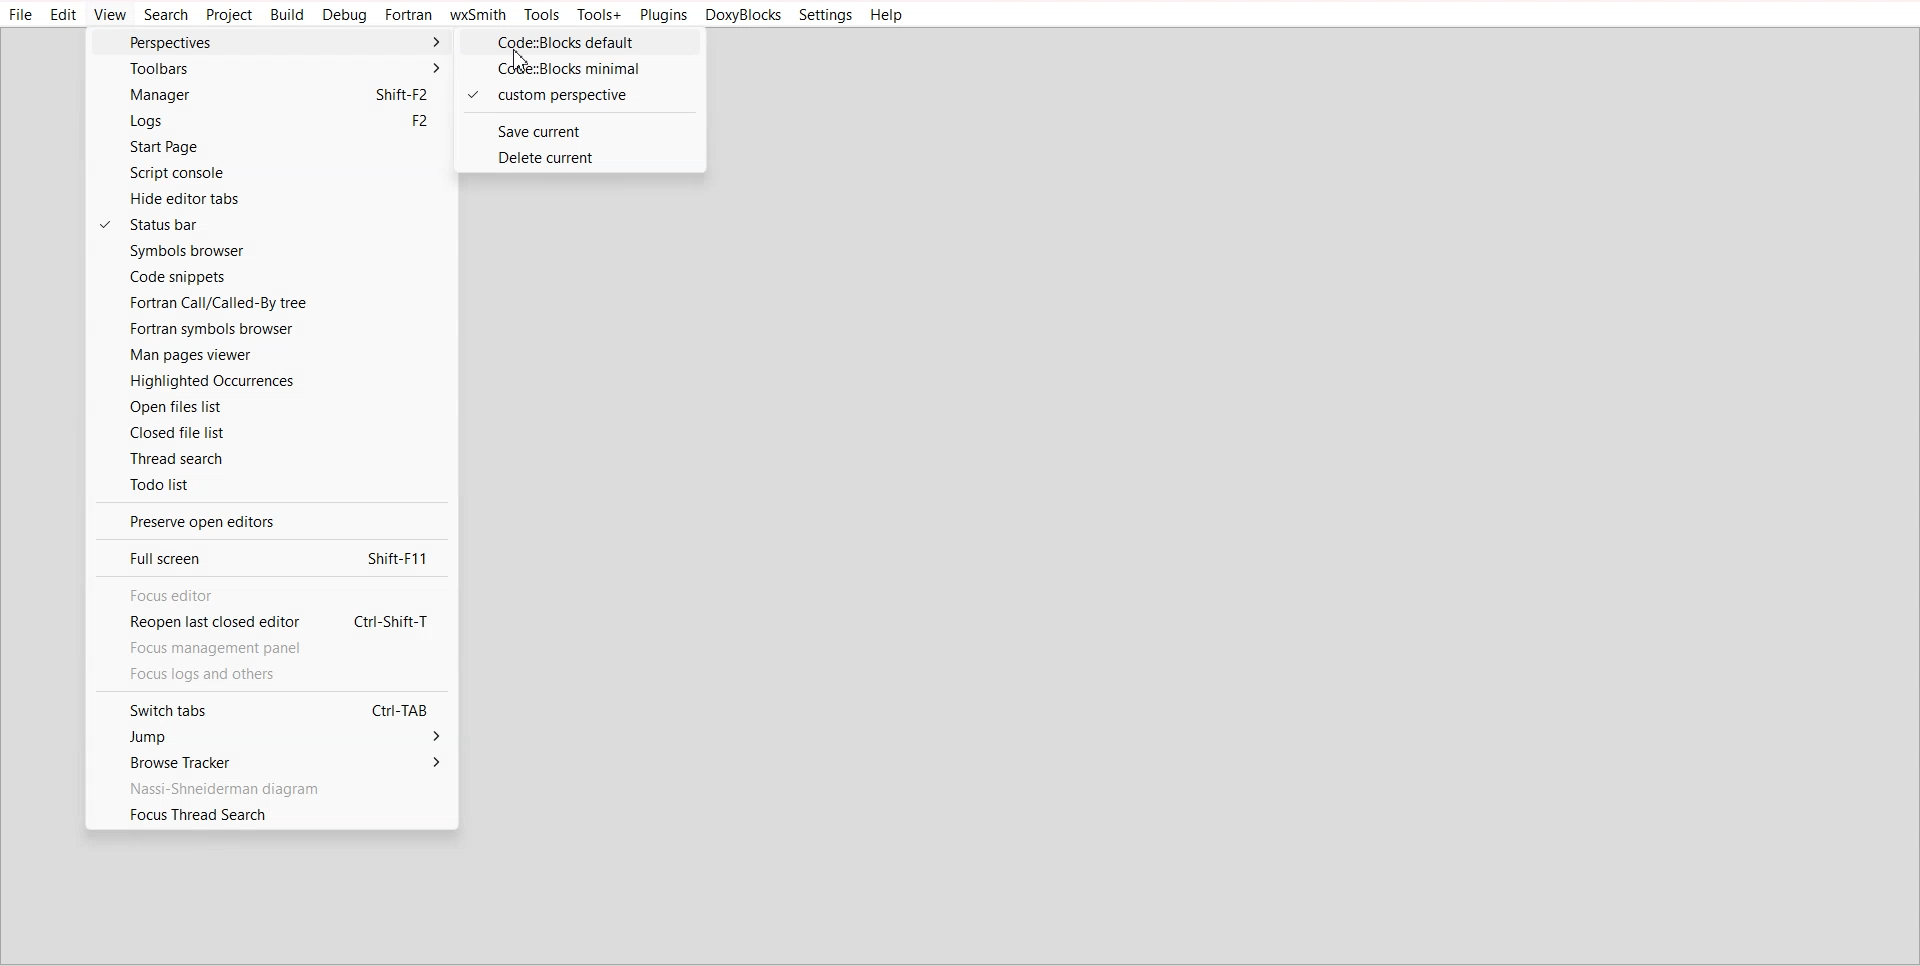 The height and width of the screenshot is (966, 1920). I want to click on Build, so click(288, 15).